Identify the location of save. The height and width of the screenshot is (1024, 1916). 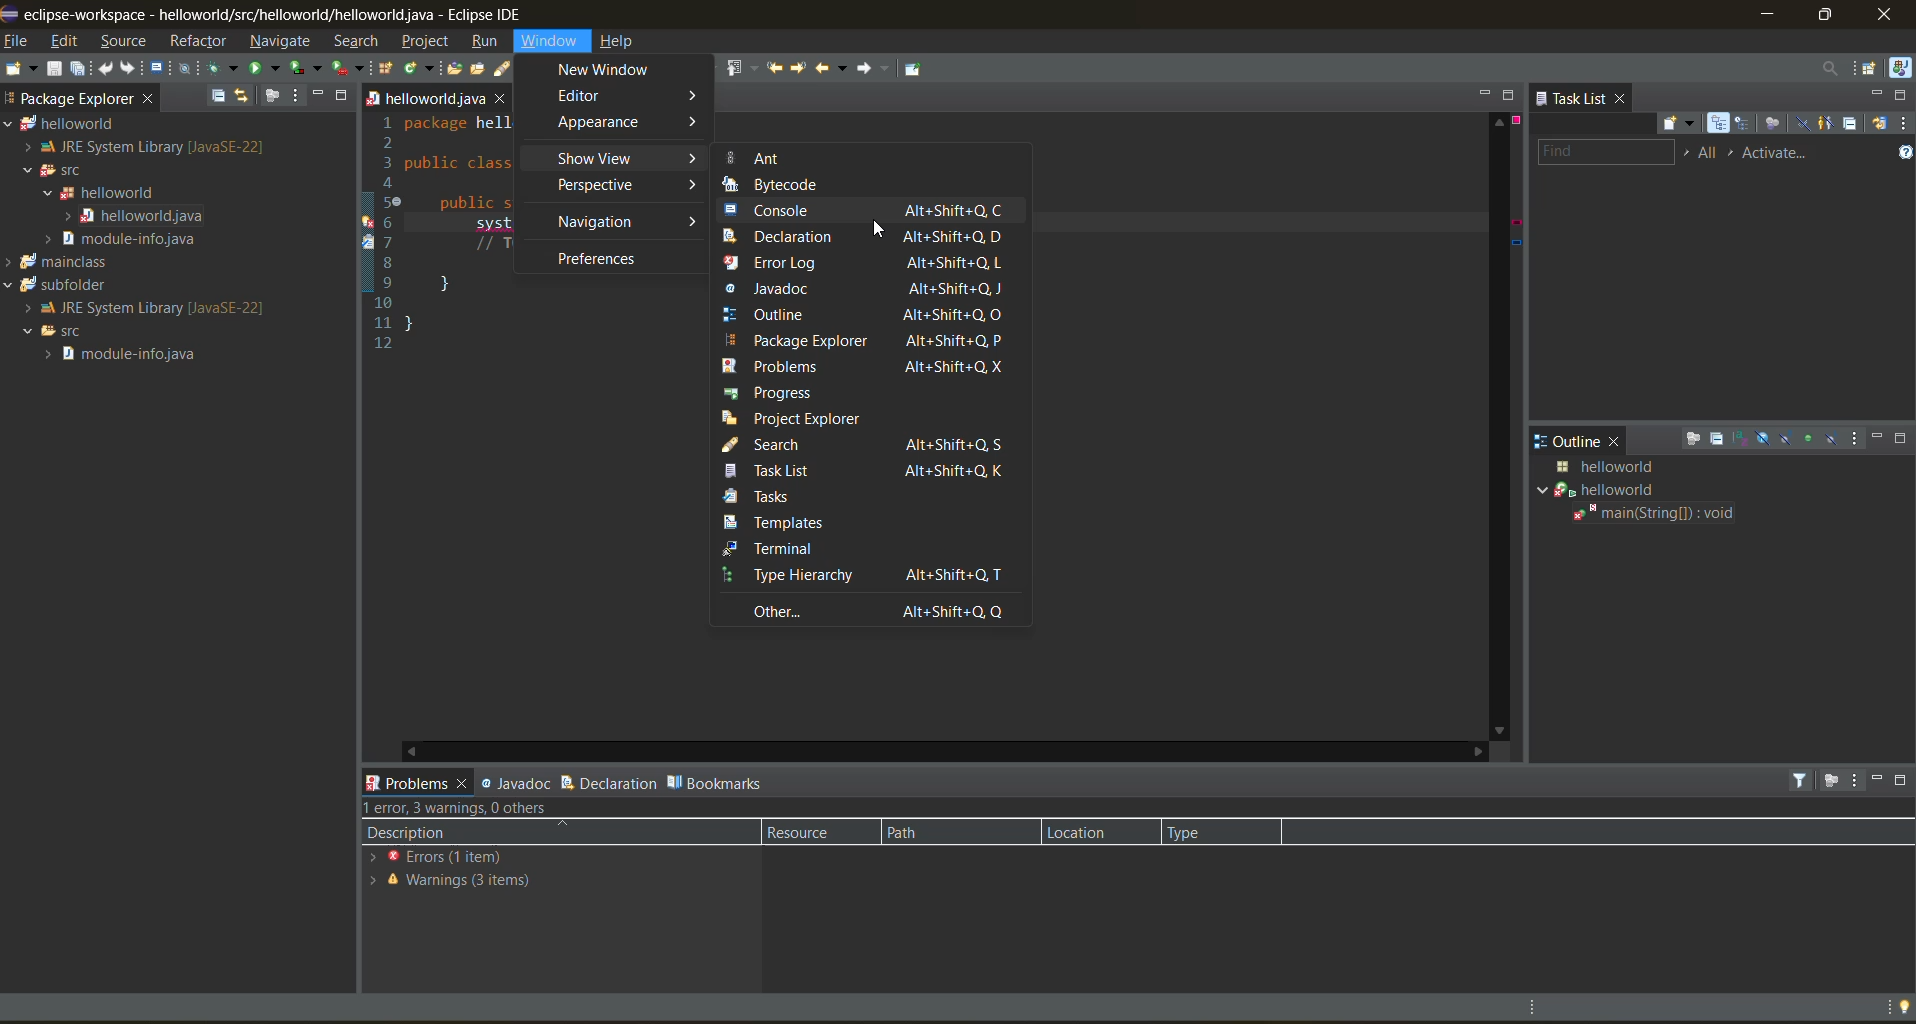
(53, 69).